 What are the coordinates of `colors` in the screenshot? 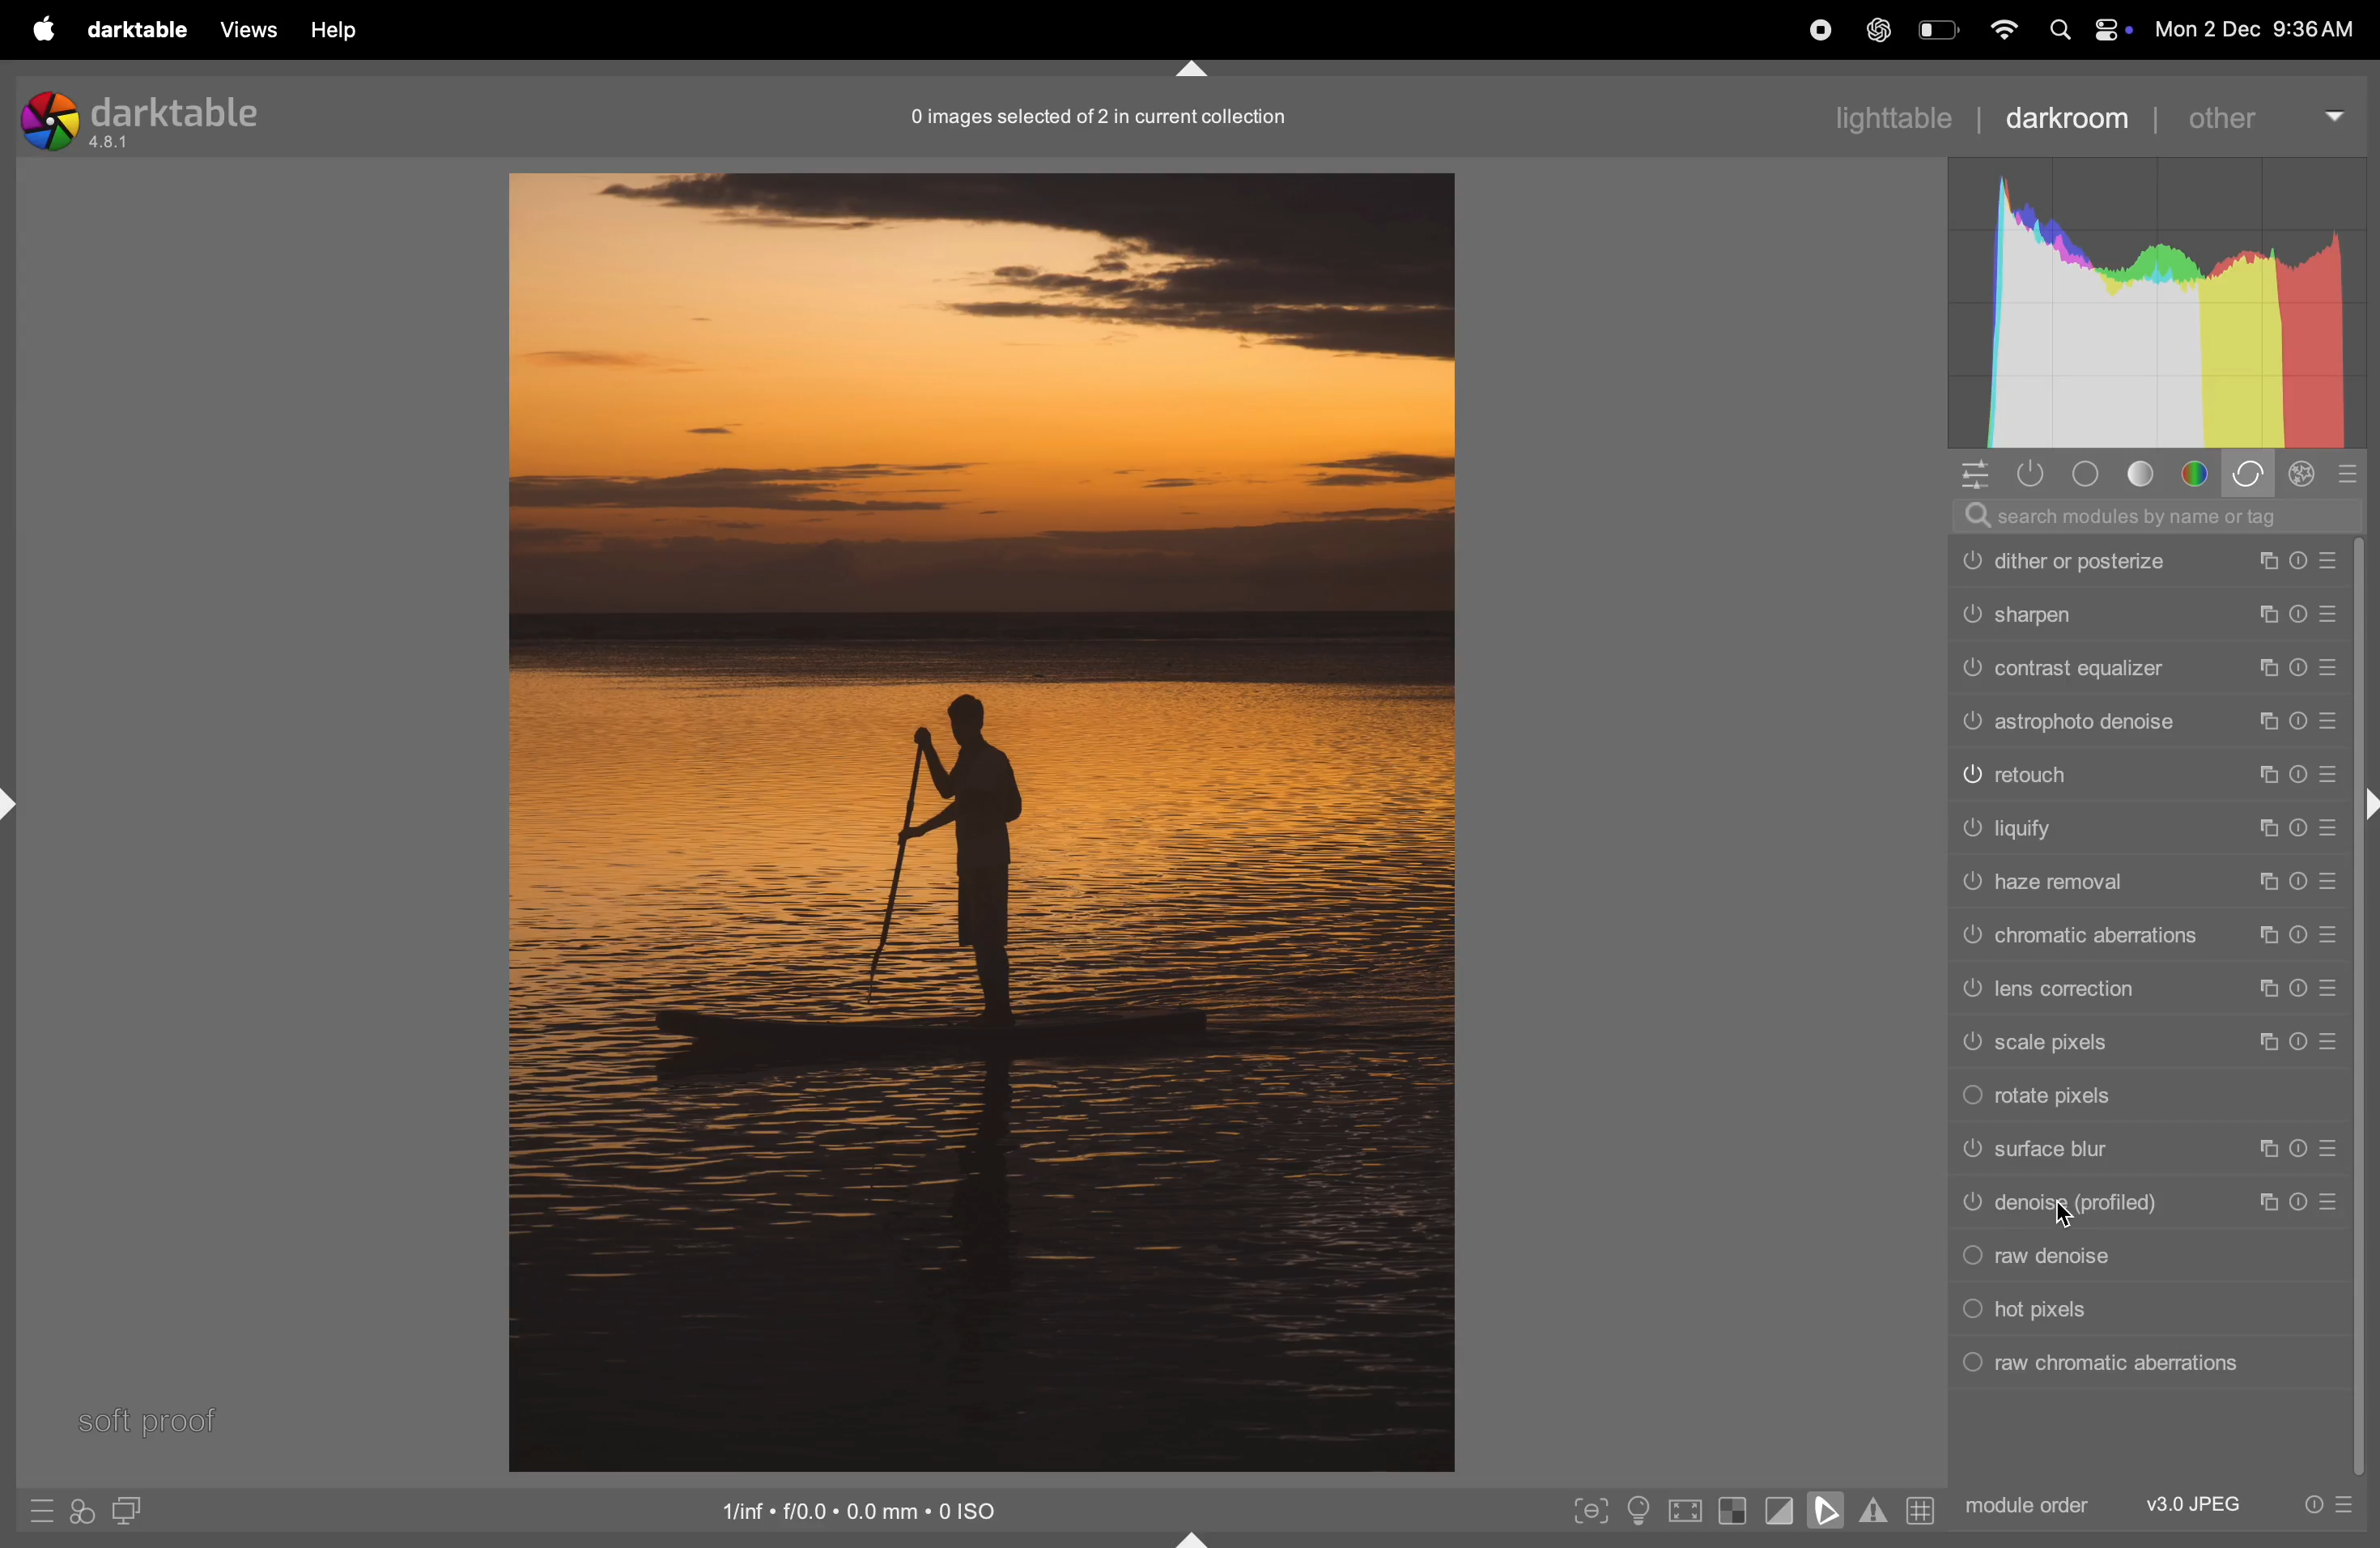 It's located at (2198, 474).